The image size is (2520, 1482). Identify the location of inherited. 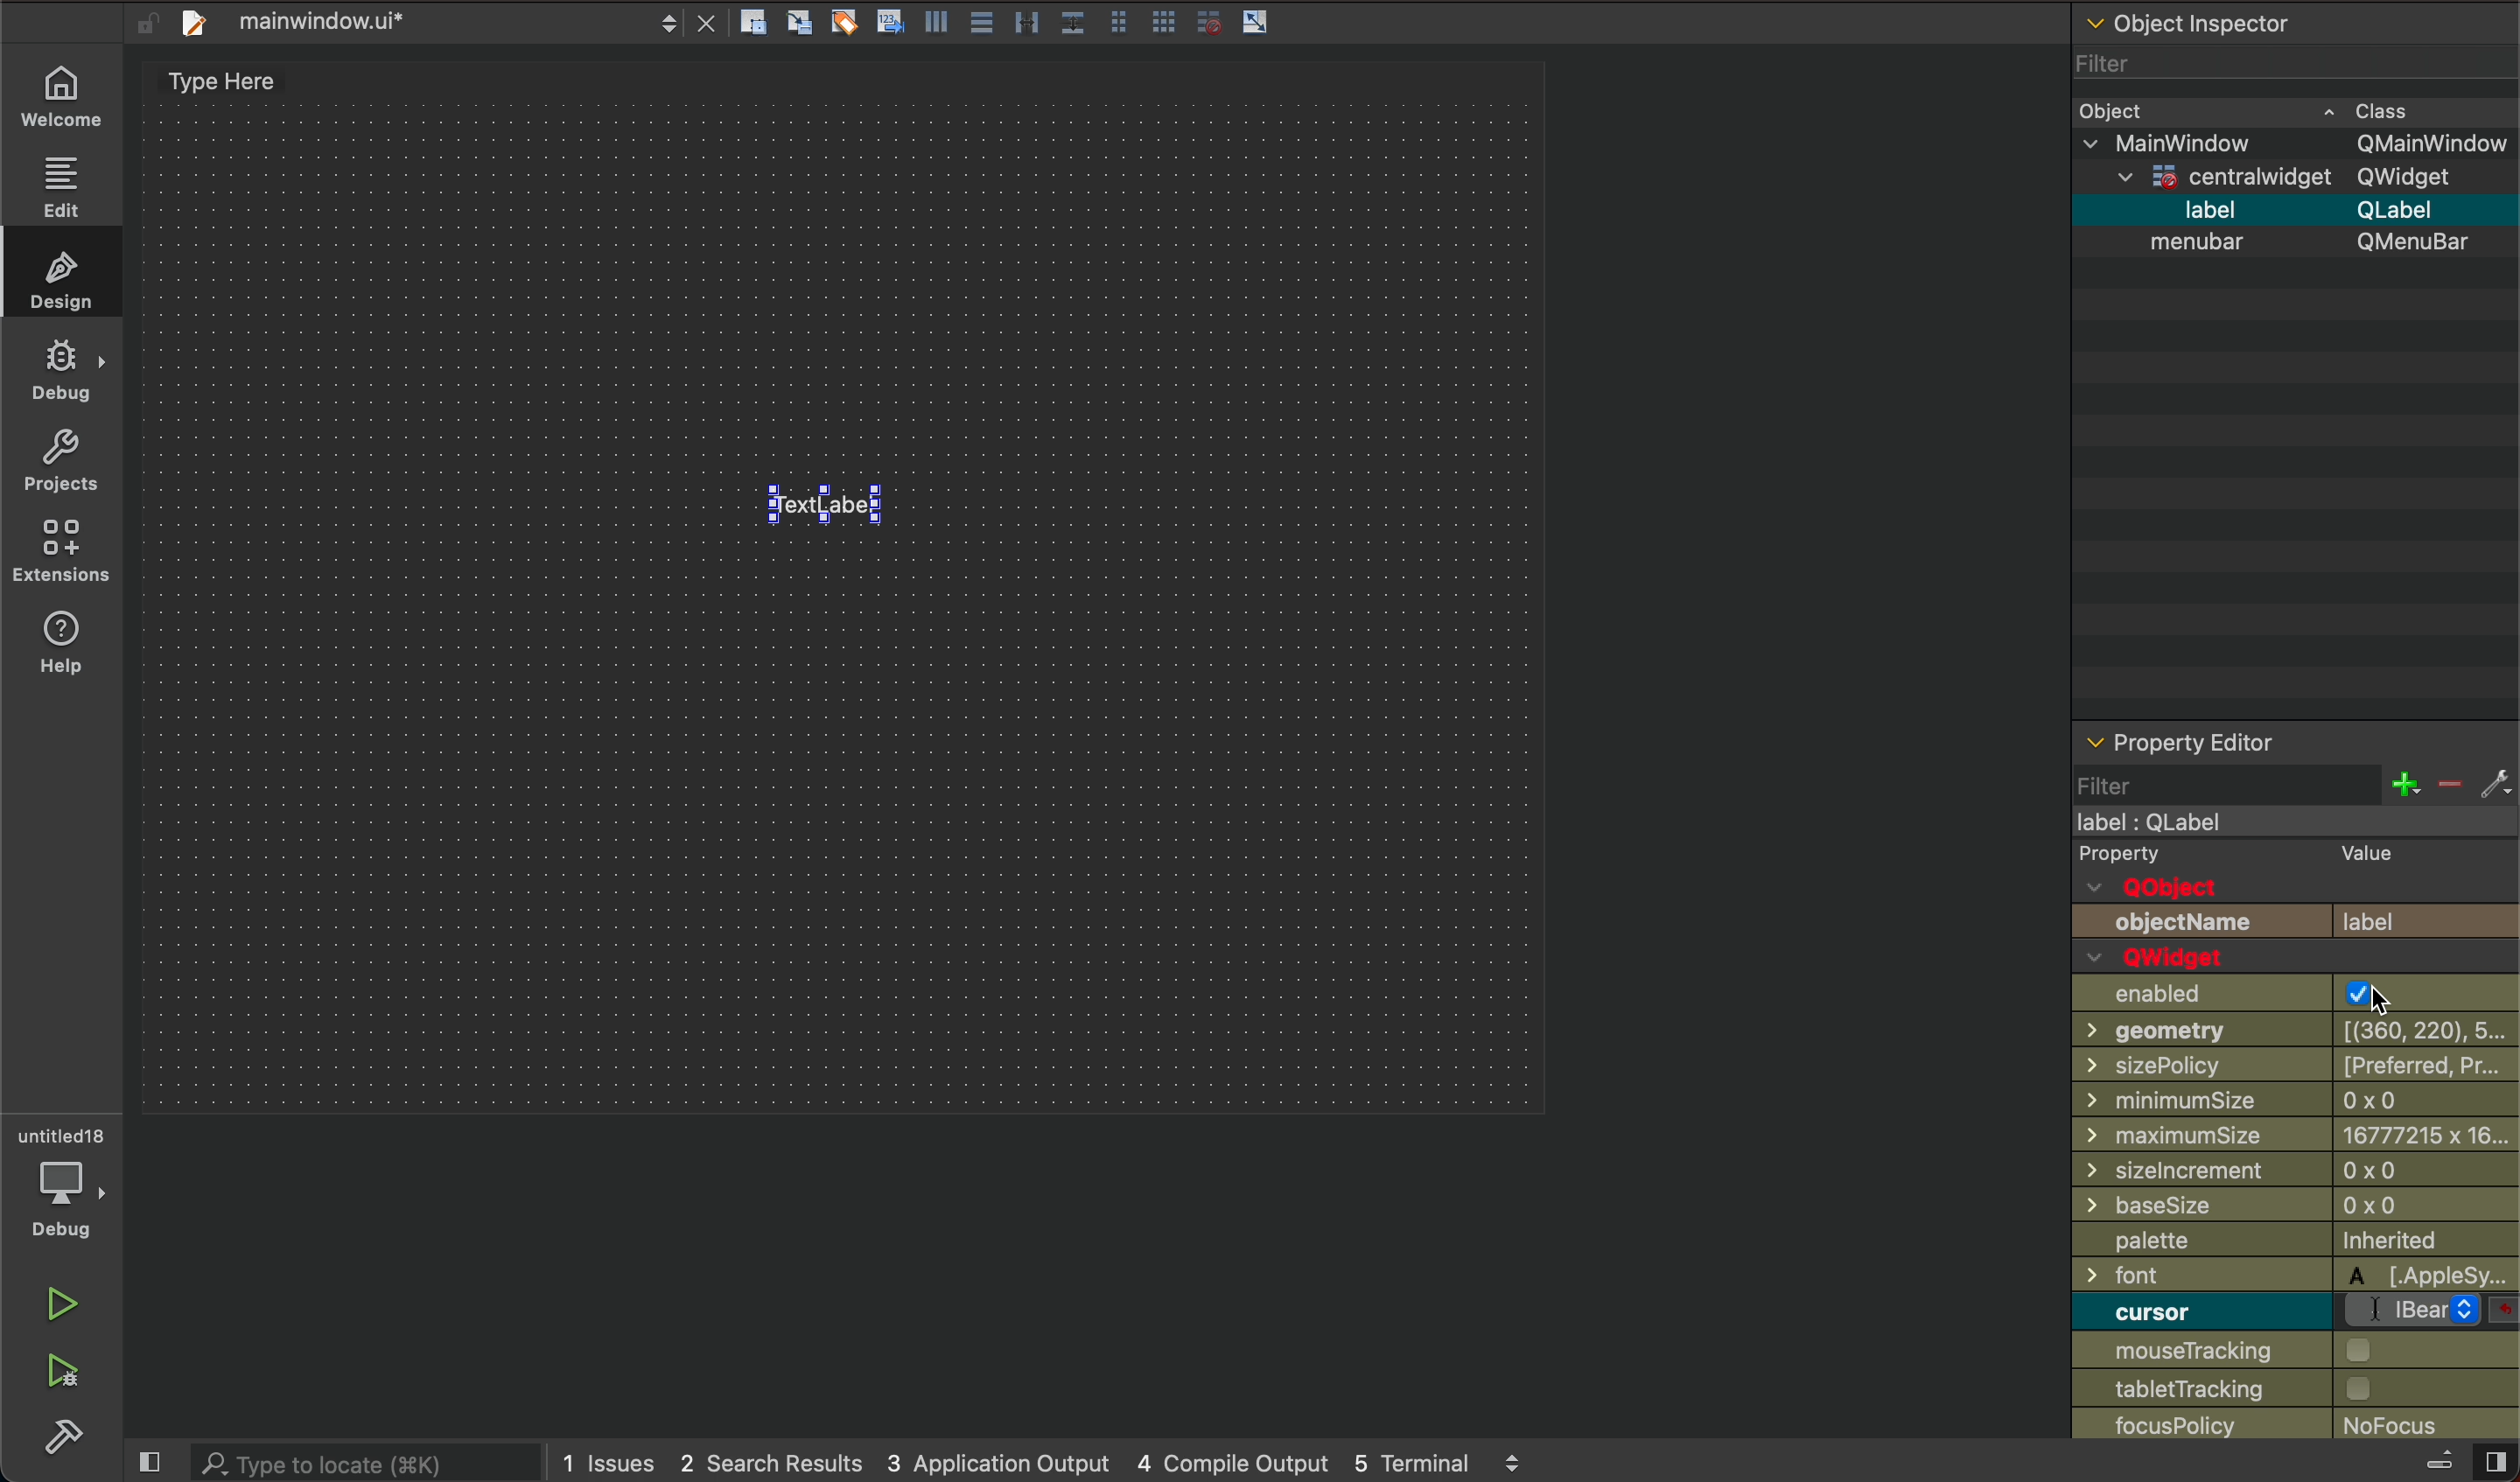
(2413, 1243).